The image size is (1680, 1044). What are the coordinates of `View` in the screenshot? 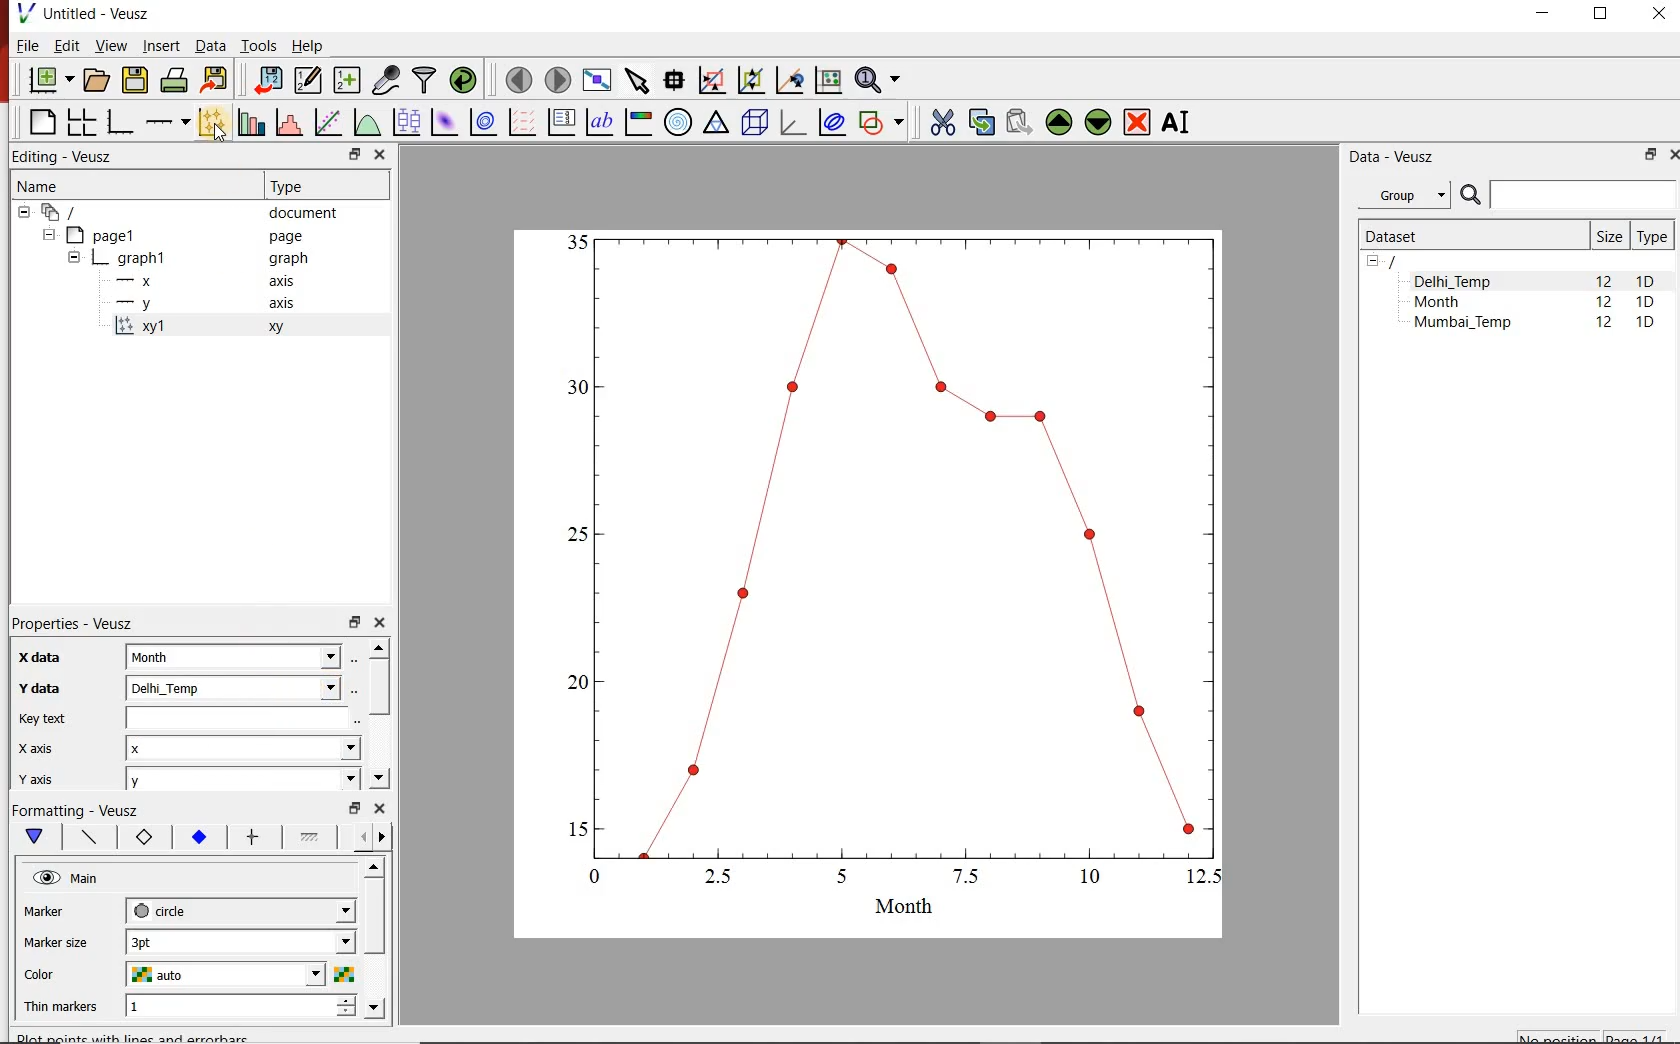 It's located at (110, 45).